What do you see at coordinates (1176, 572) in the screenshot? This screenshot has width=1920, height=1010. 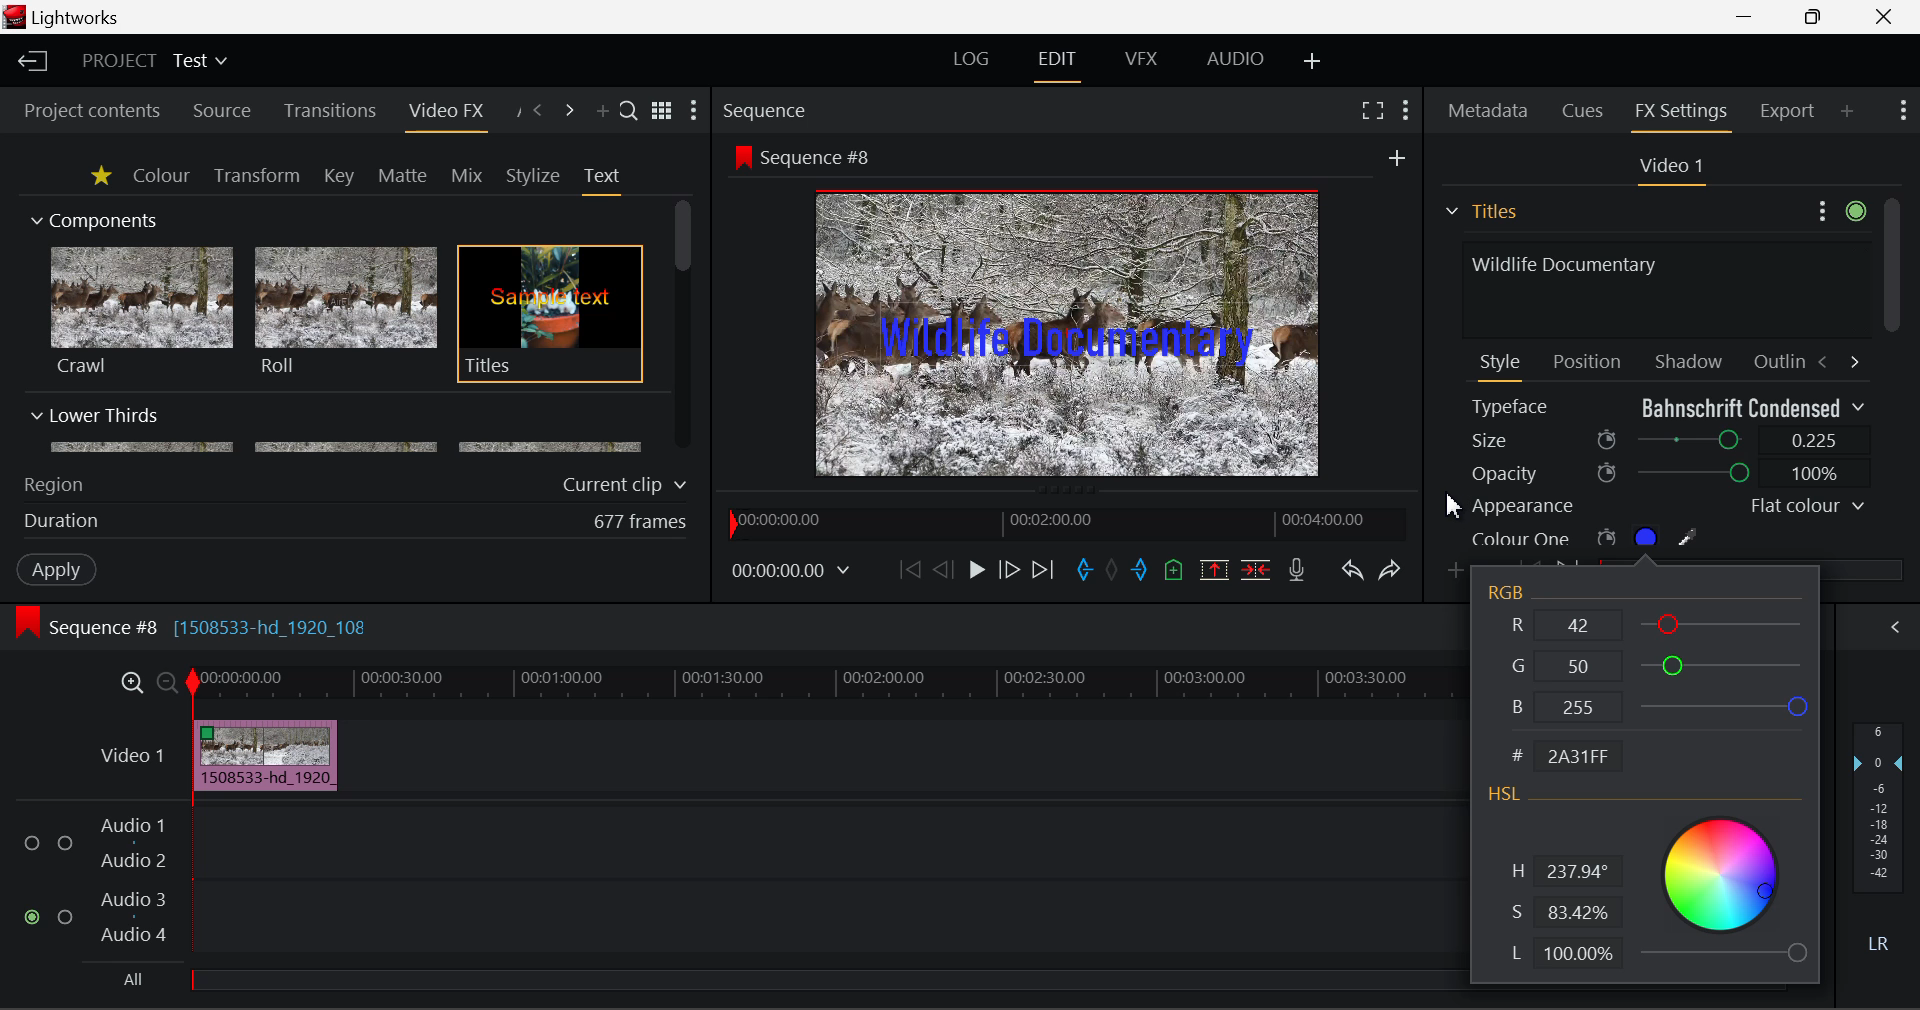 I see `Mark Cue` at bounding box center [1176, 572].